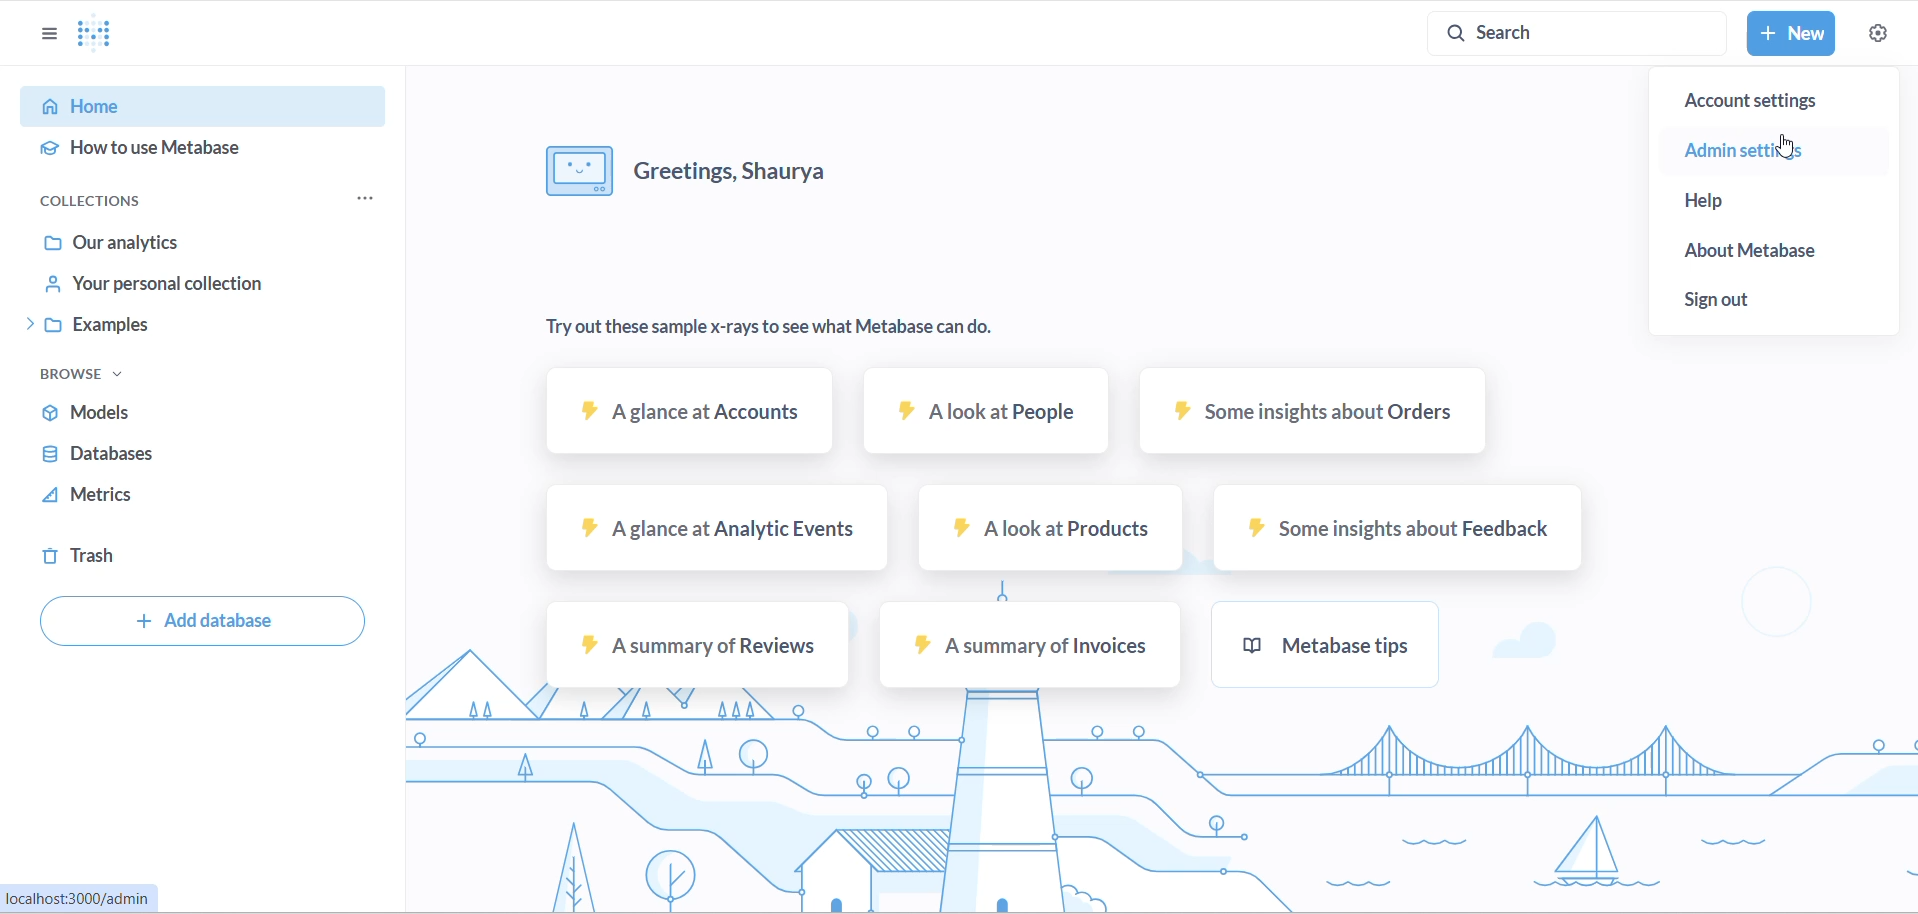 The image size is (1918, 914). What do you see at coordinates (179, 242) in the screenshot?
I see `our analytics` at bounding box center [179, 242].